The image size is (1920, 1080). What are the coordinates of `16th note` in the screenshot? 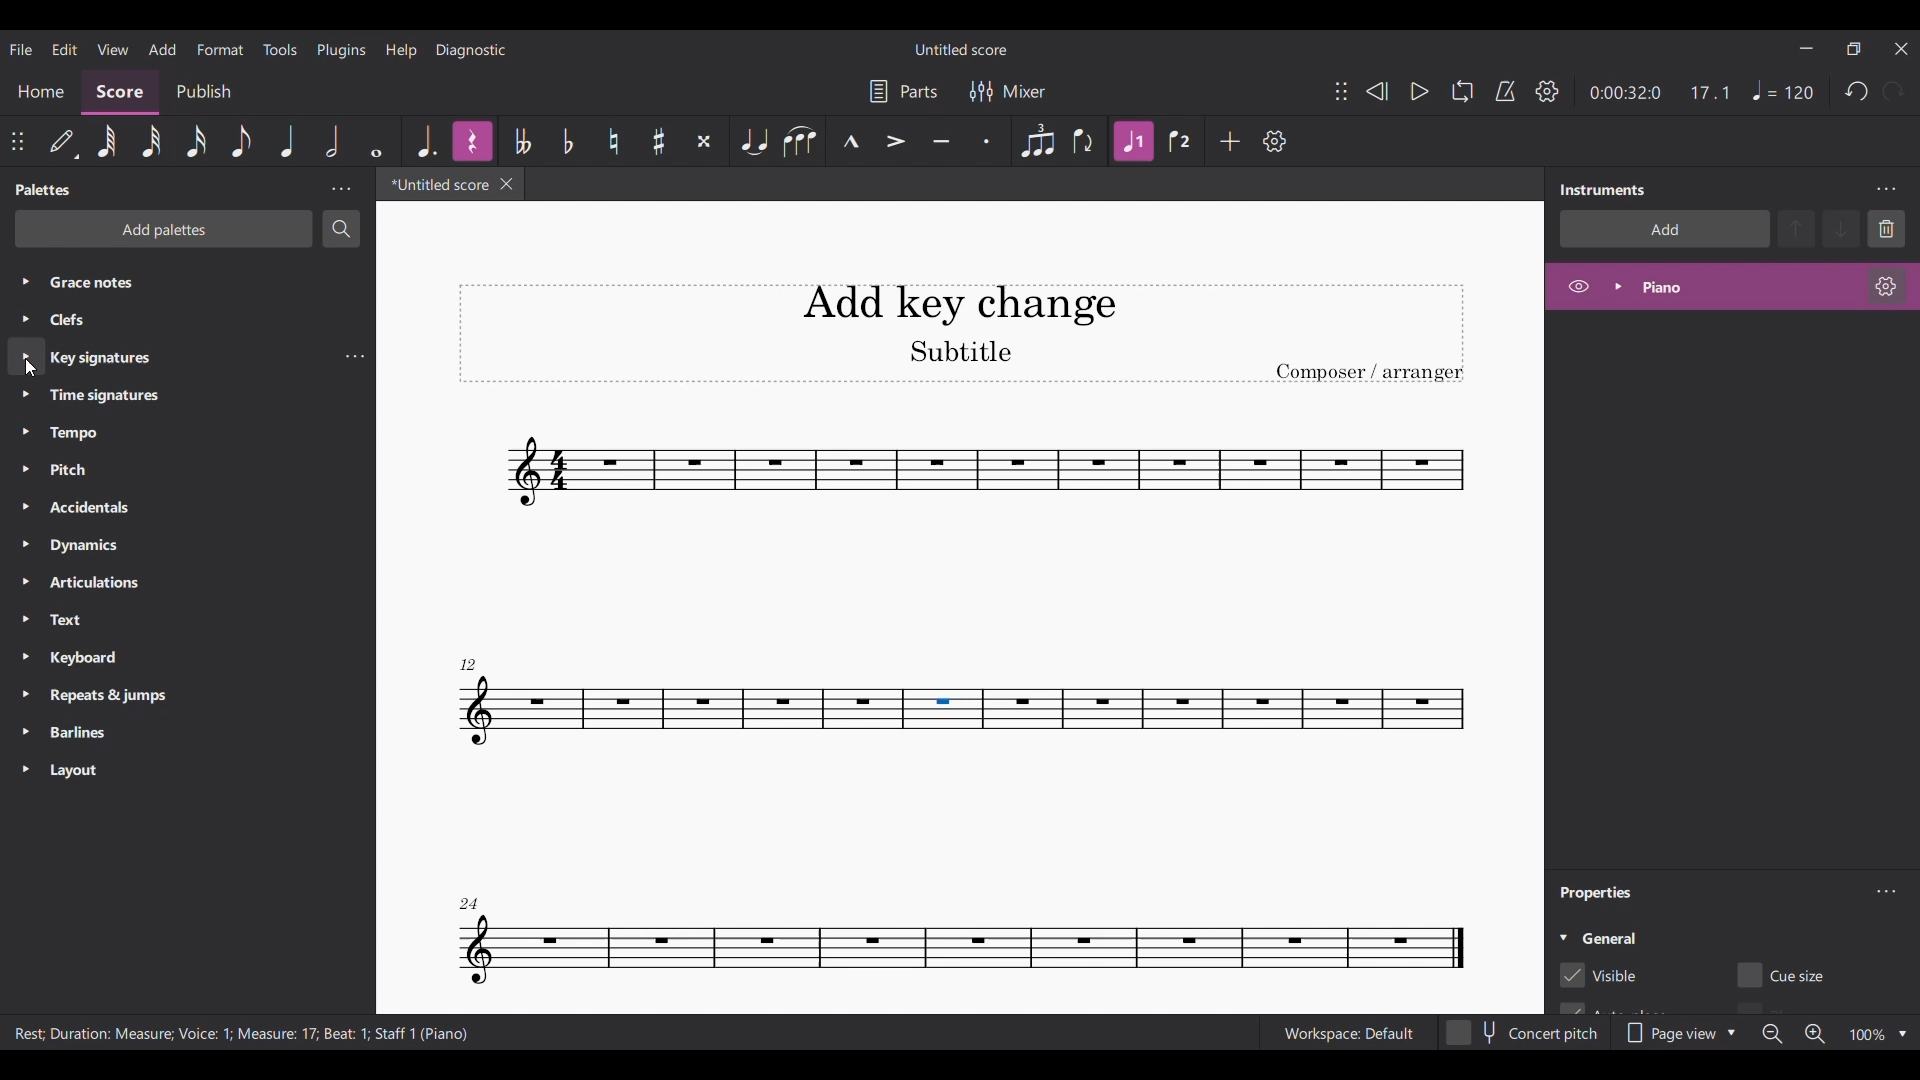 It's located at (197, 141).